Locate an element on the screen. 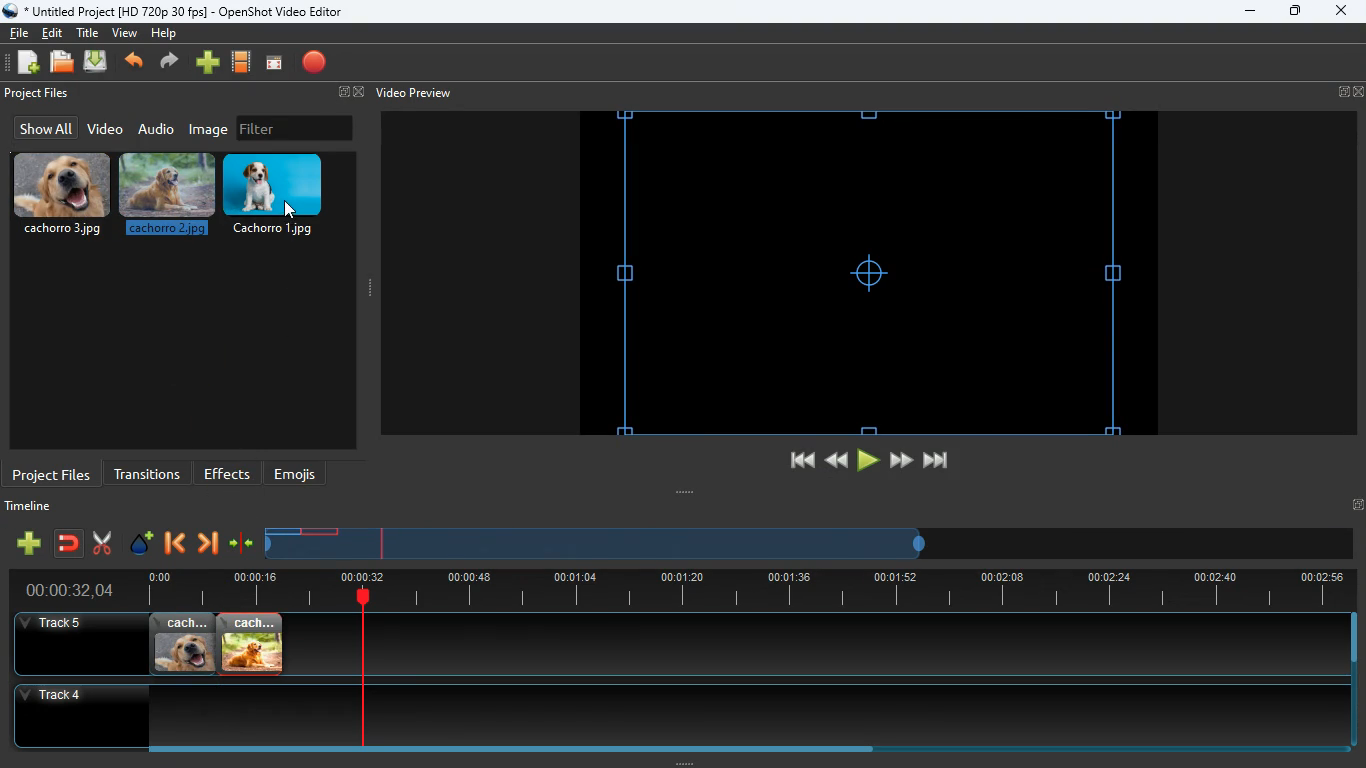  add is located at coordinates (28, 543).